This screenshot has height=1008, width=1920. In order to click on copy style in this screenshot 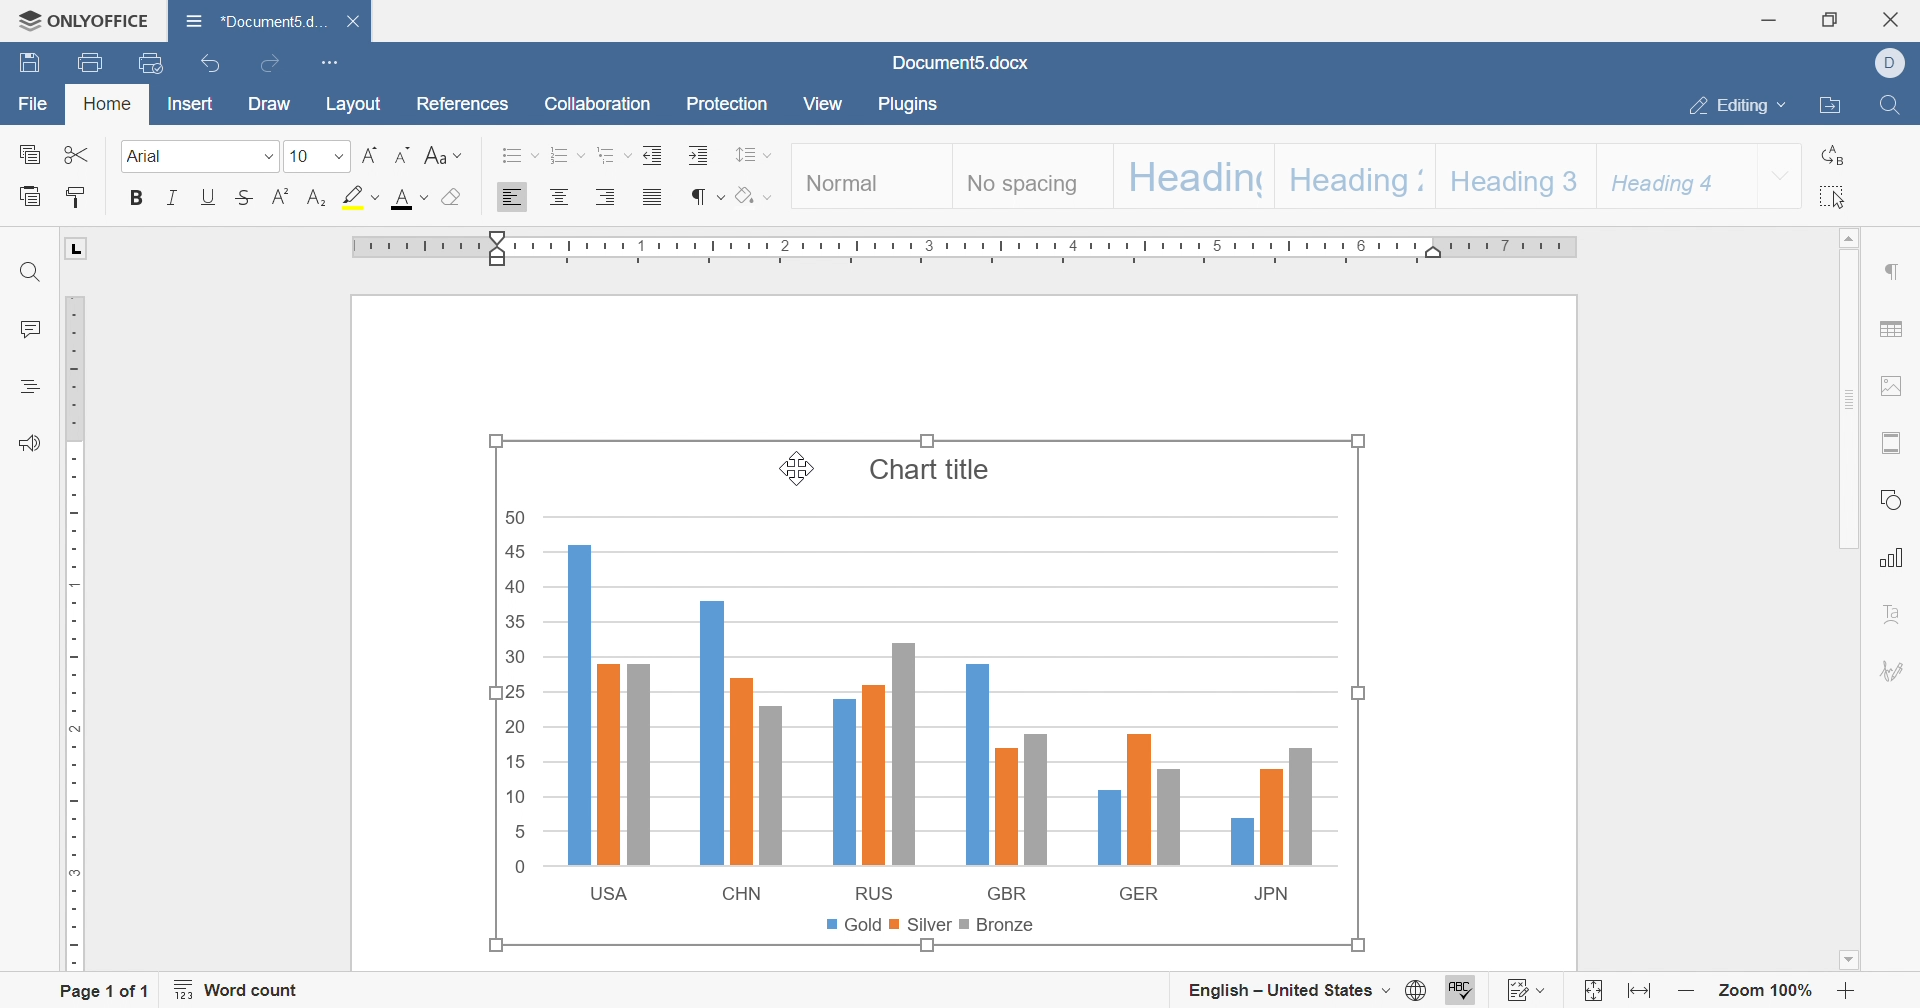, I will do `click(77, 197)`.